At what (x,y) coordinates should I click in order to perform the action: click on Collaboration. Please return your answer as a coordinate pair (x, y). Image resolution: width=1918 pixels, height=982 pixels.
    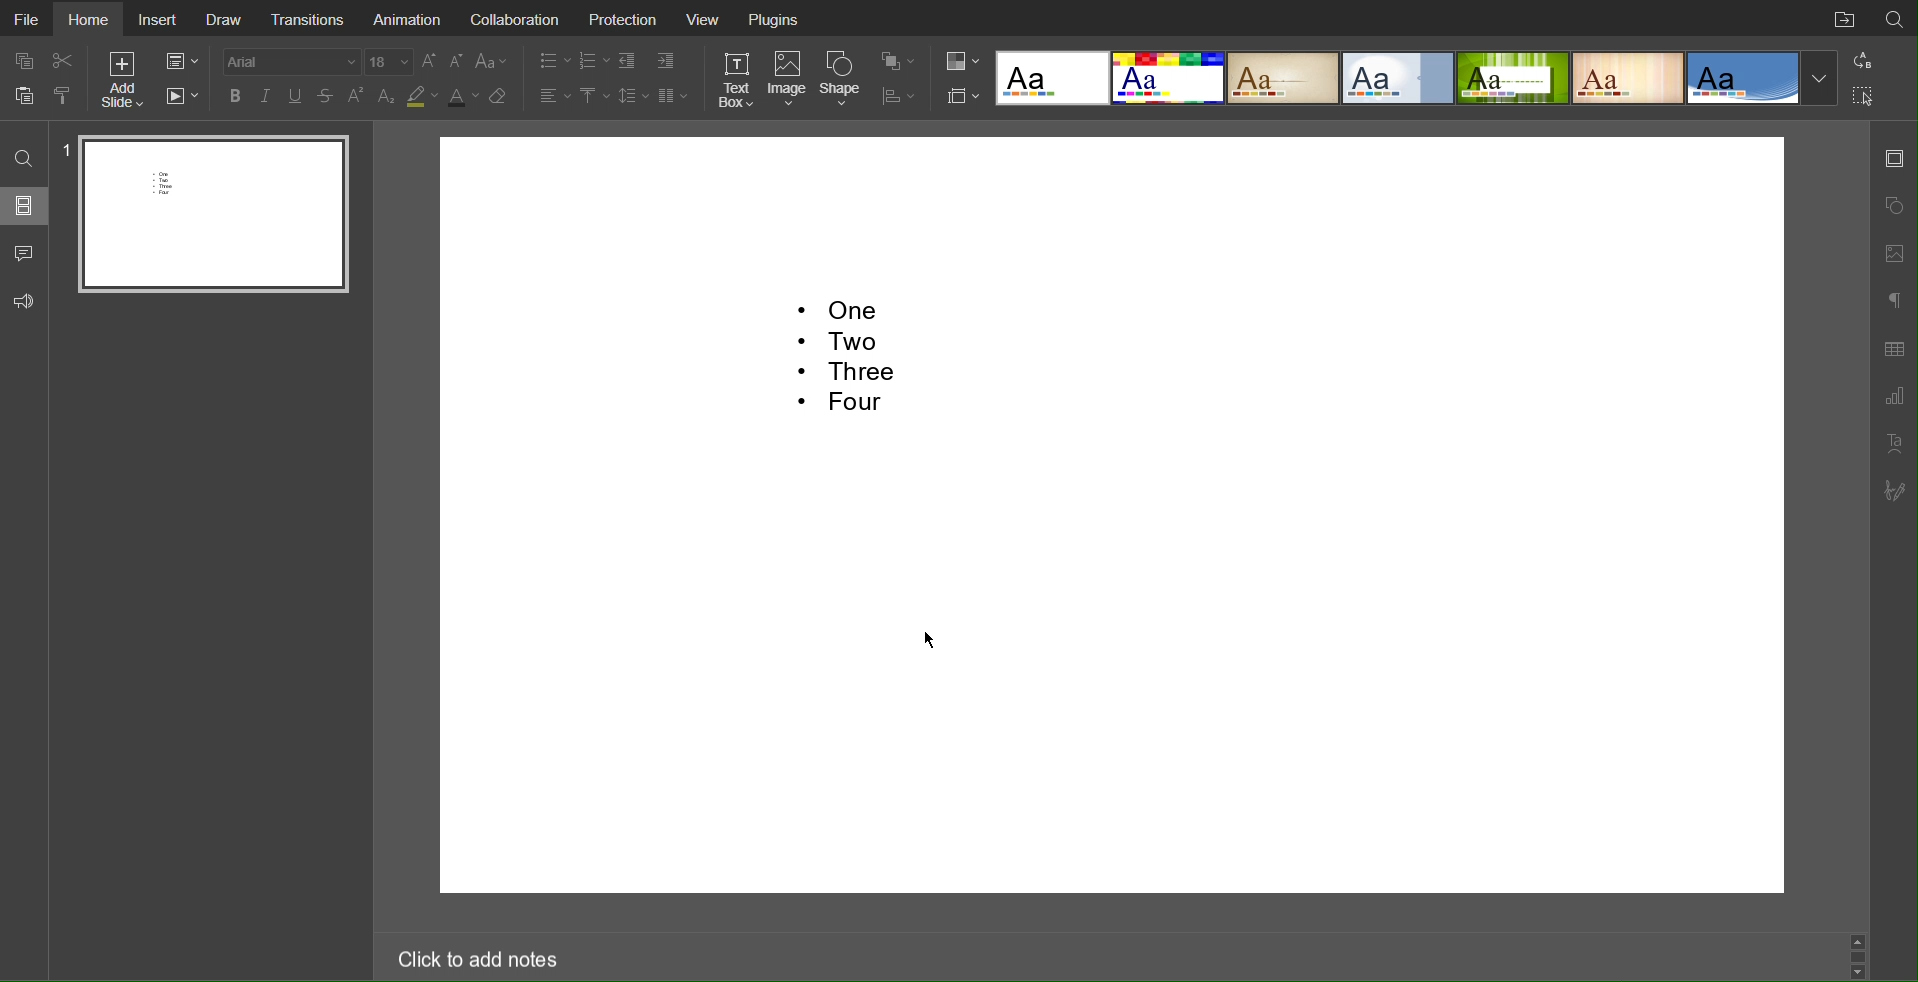
    Looking at the image, I should click on (513, 18).